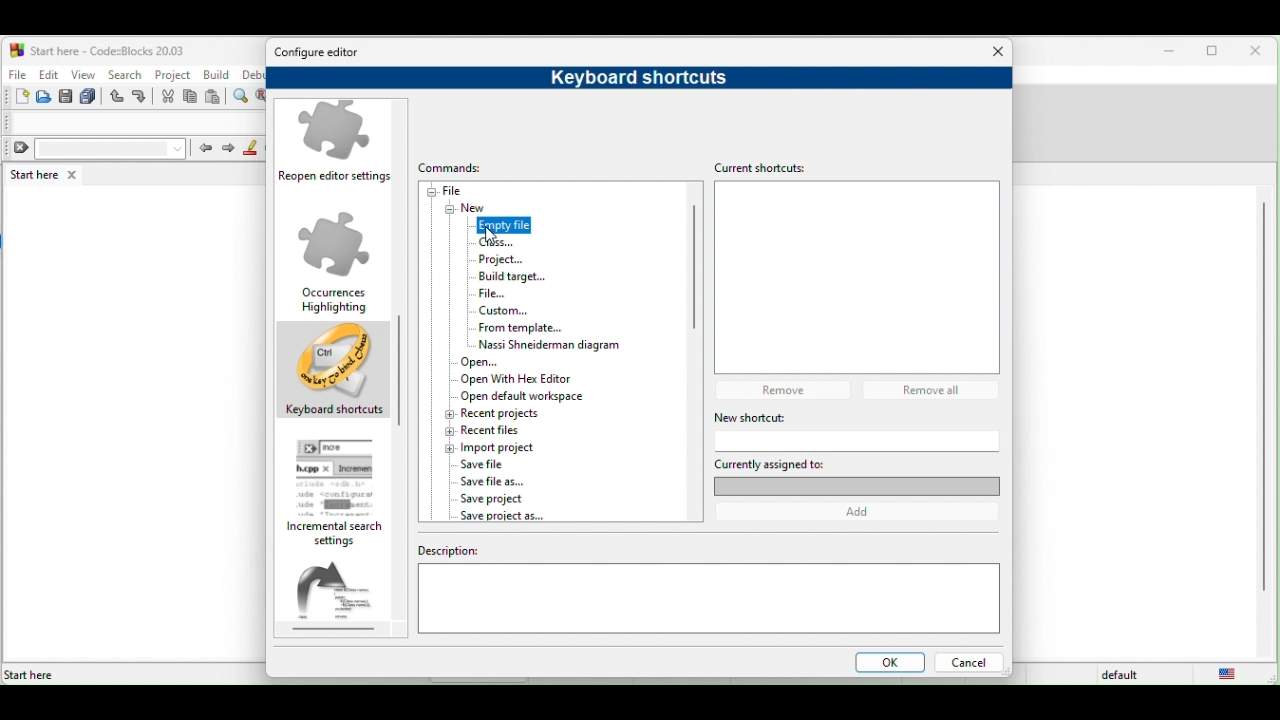  What do you see at coordinates (788, 389) in the screenshot?
I see `remove` at bounding box center [788, 389].